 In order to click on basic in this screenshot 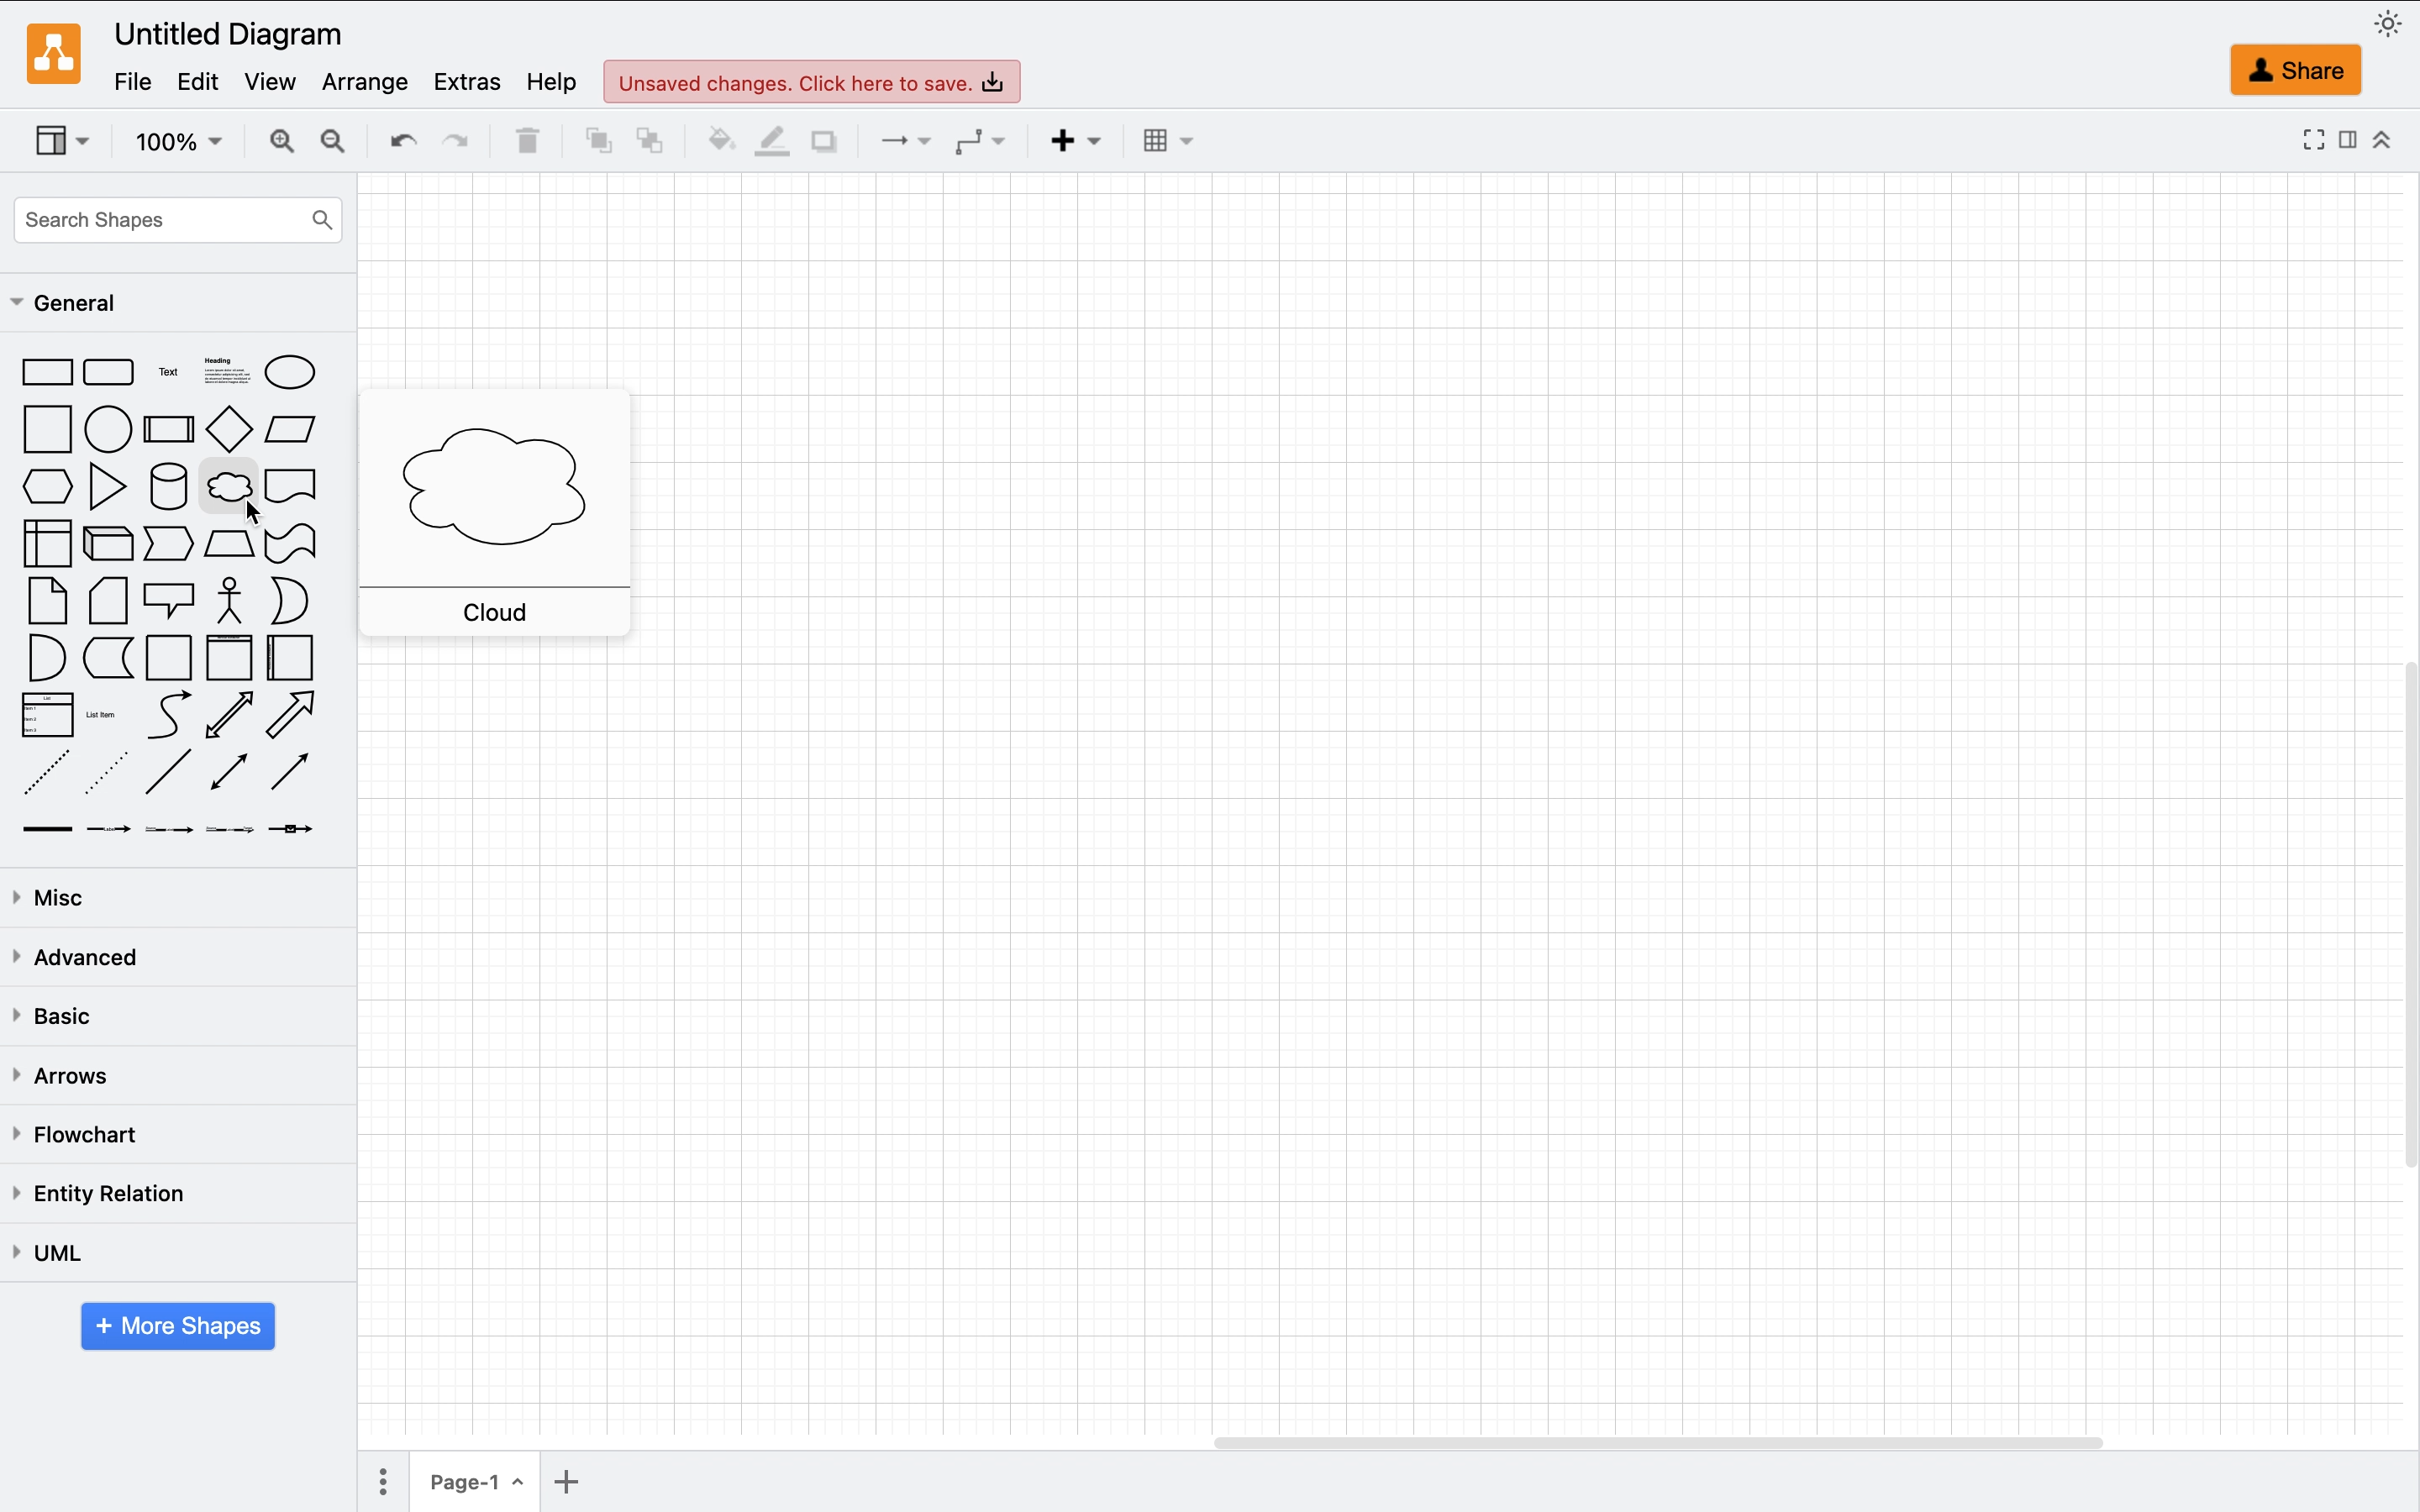, I will do `click(65, 1015)`.